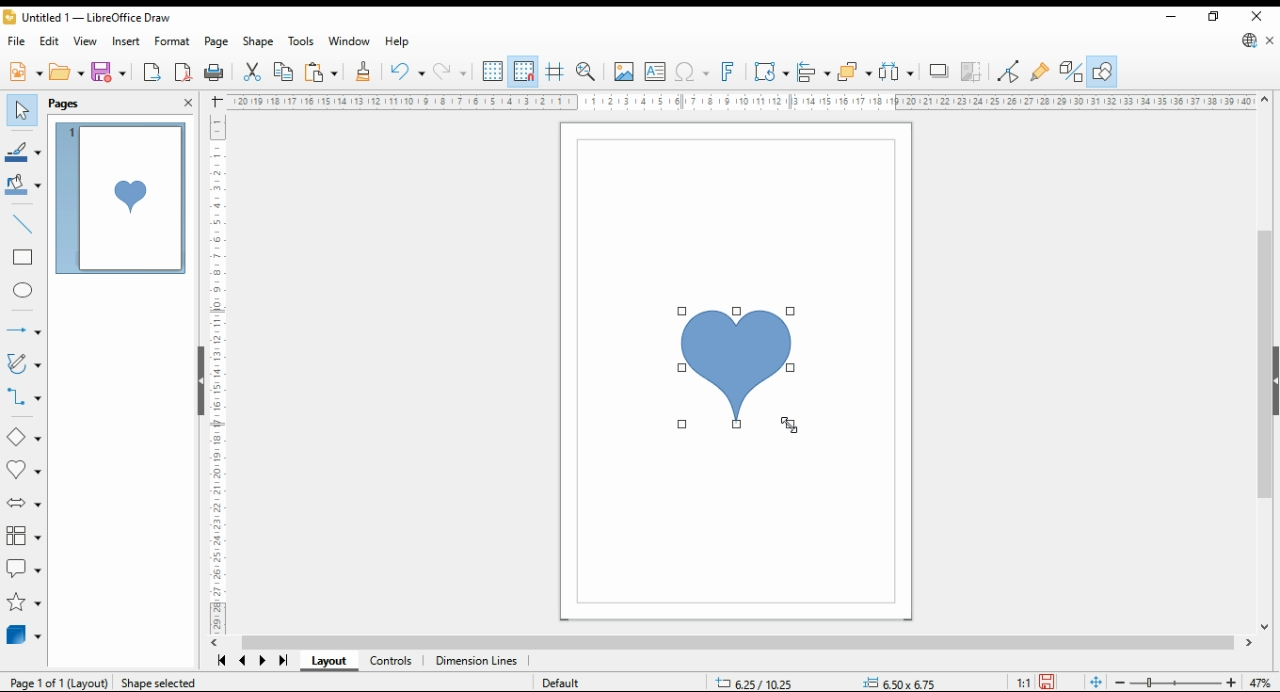 Image resolution: width=1280 pixels, height=692 pixels. I want to click on show draw functions, so click(1102, 71).